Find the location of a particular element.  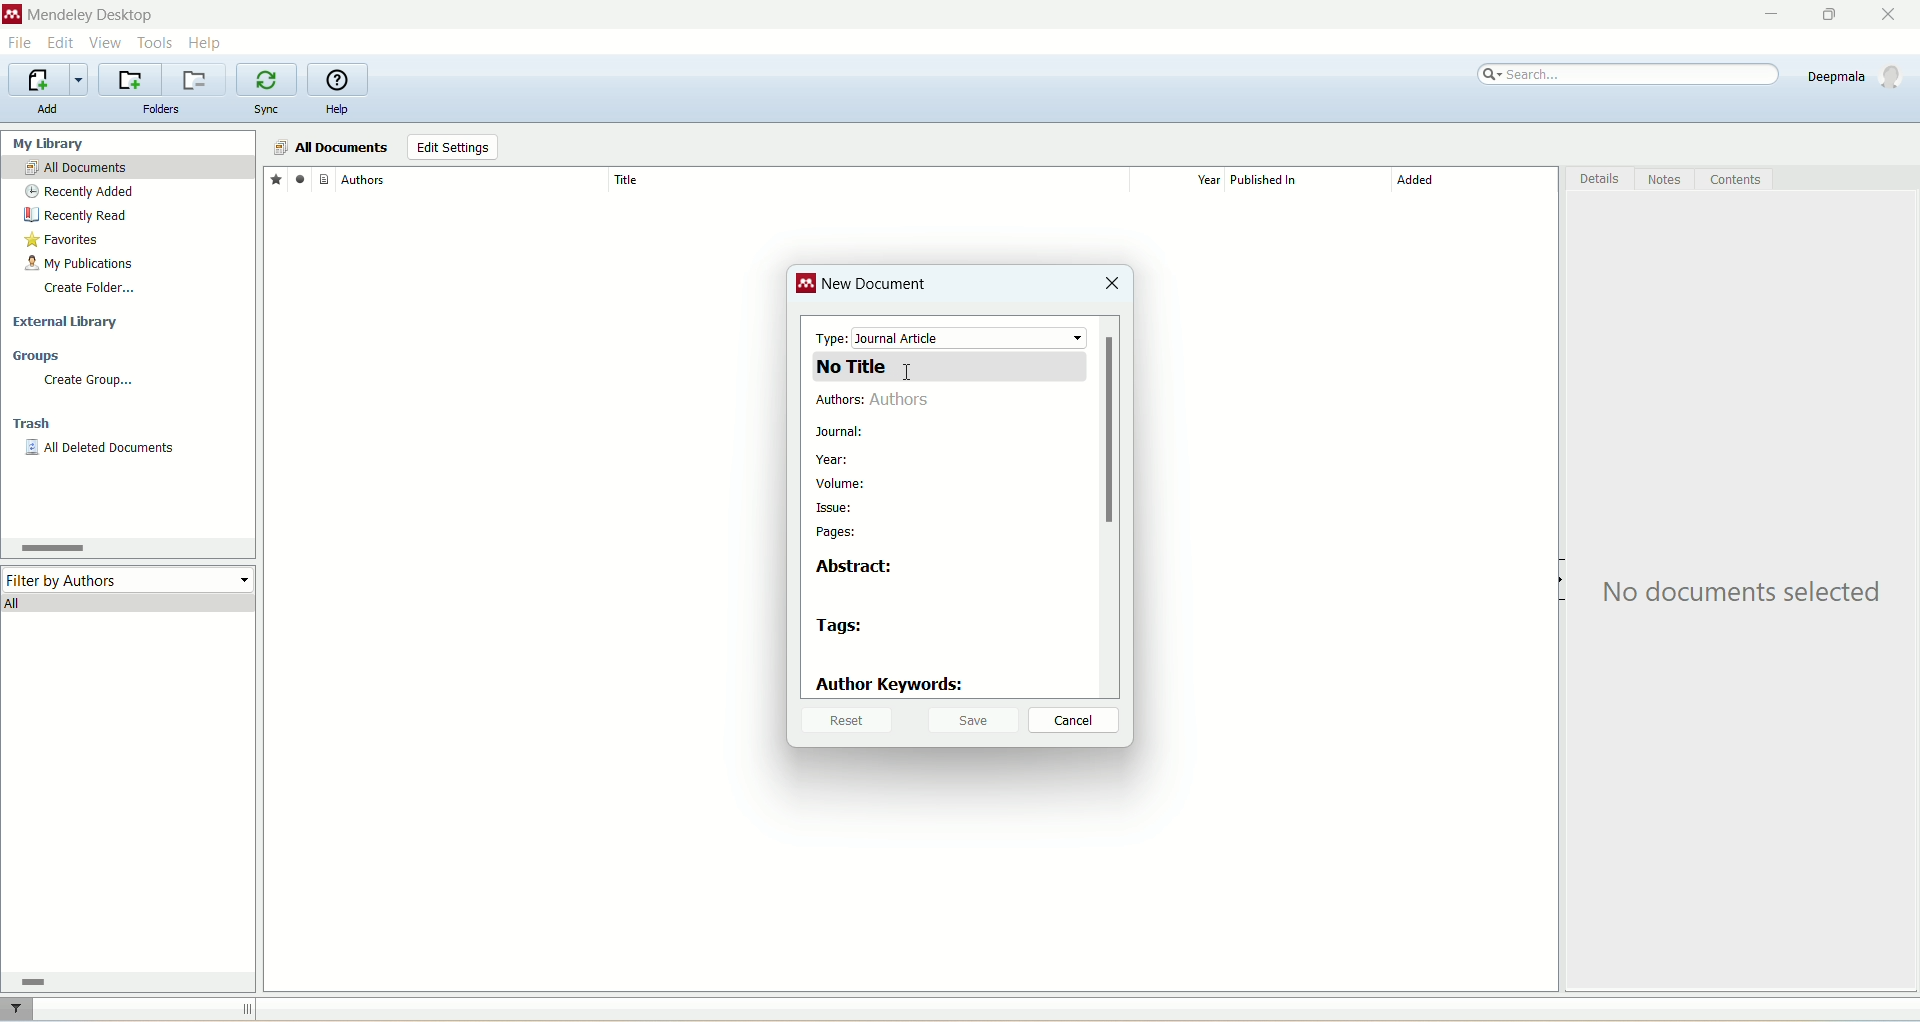

title is located at coordinates (867, 179).